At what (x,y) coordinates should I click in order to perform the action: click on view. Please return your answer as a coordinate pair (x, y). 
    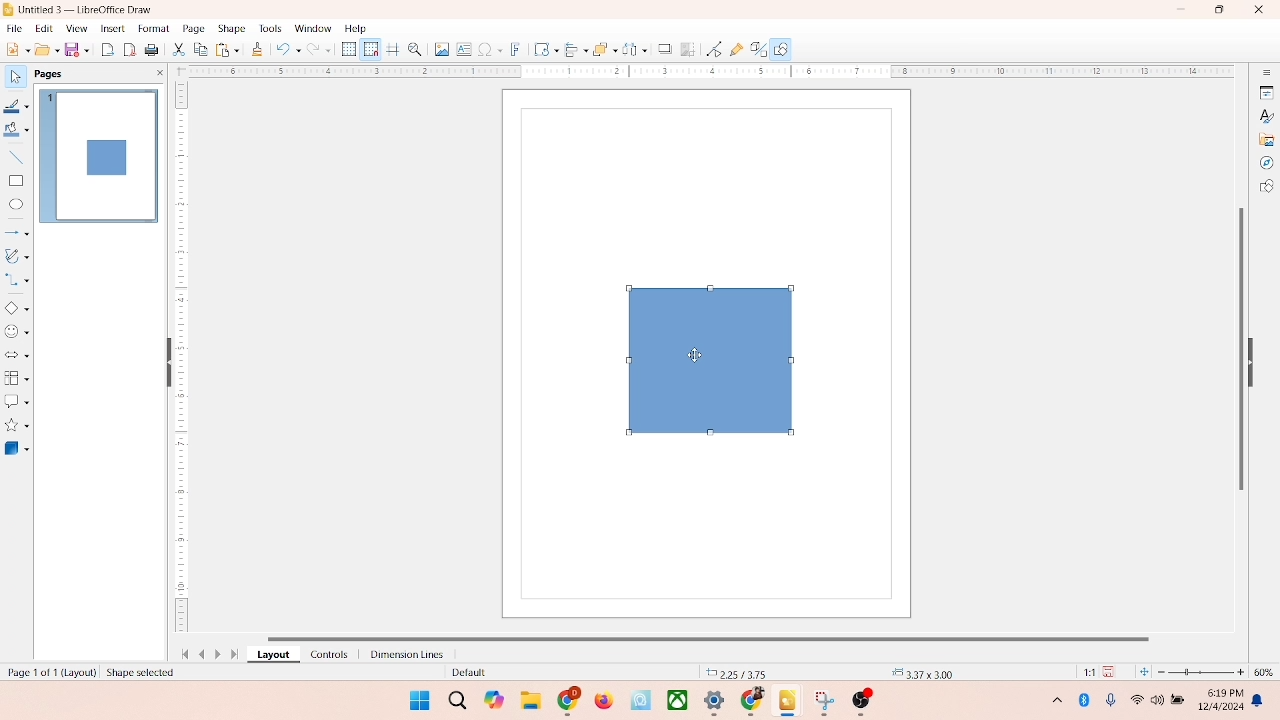
    Looking at the image, I should click on (72, 28).